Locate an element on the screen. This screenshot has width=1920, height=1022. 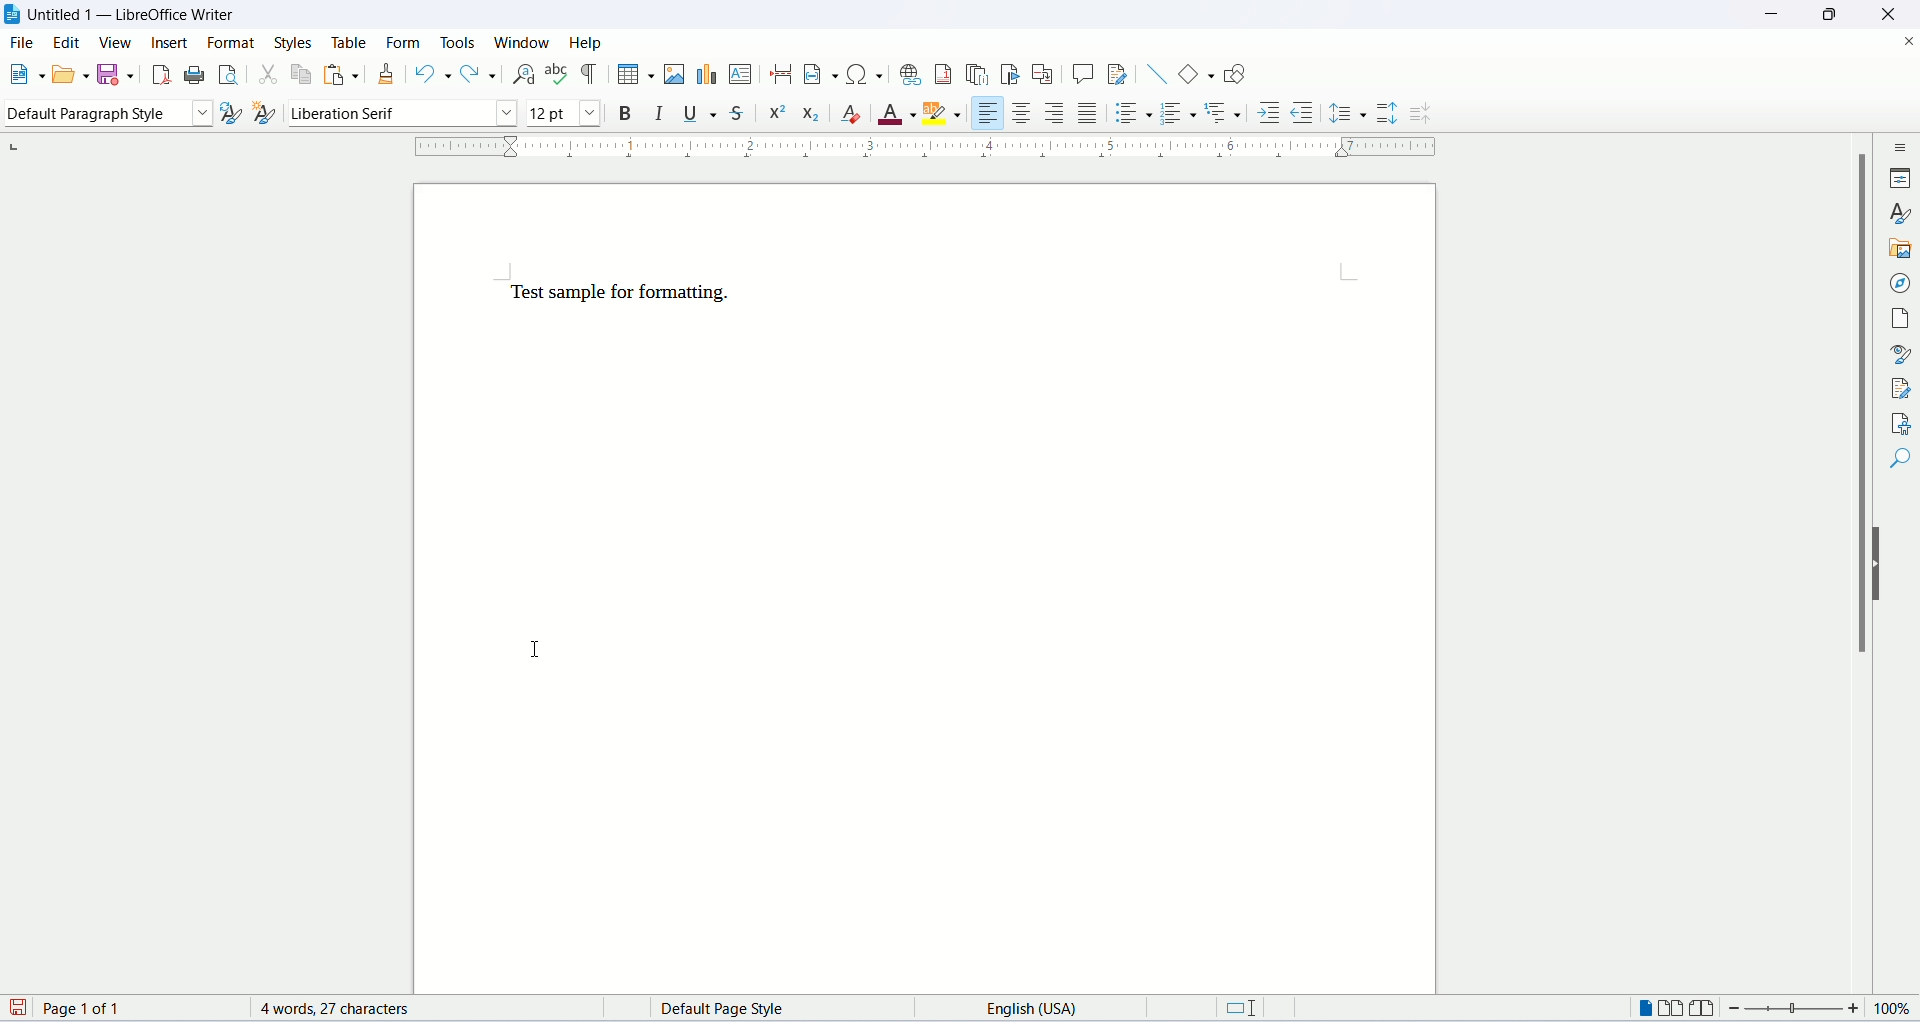
page is located at coordinates (927, 588).